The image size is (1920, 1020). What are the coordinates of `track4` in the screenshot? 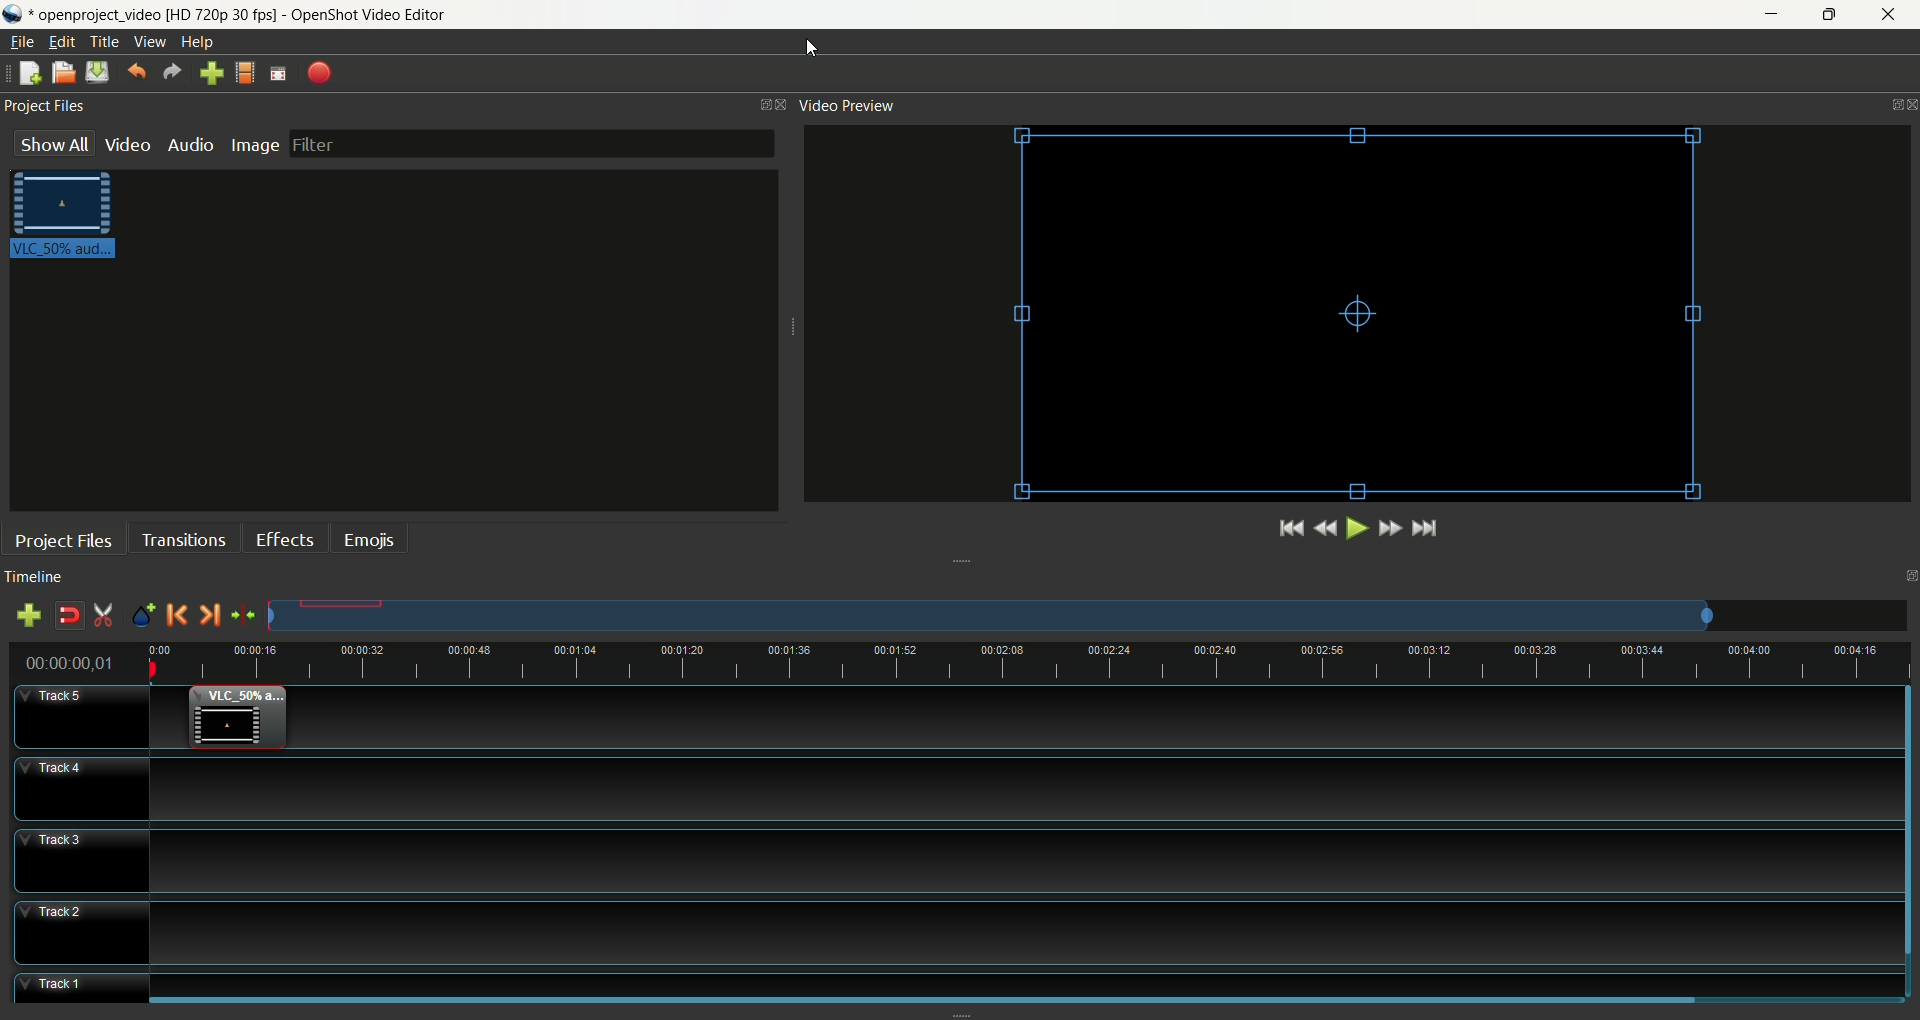 It's located at (958, 788).